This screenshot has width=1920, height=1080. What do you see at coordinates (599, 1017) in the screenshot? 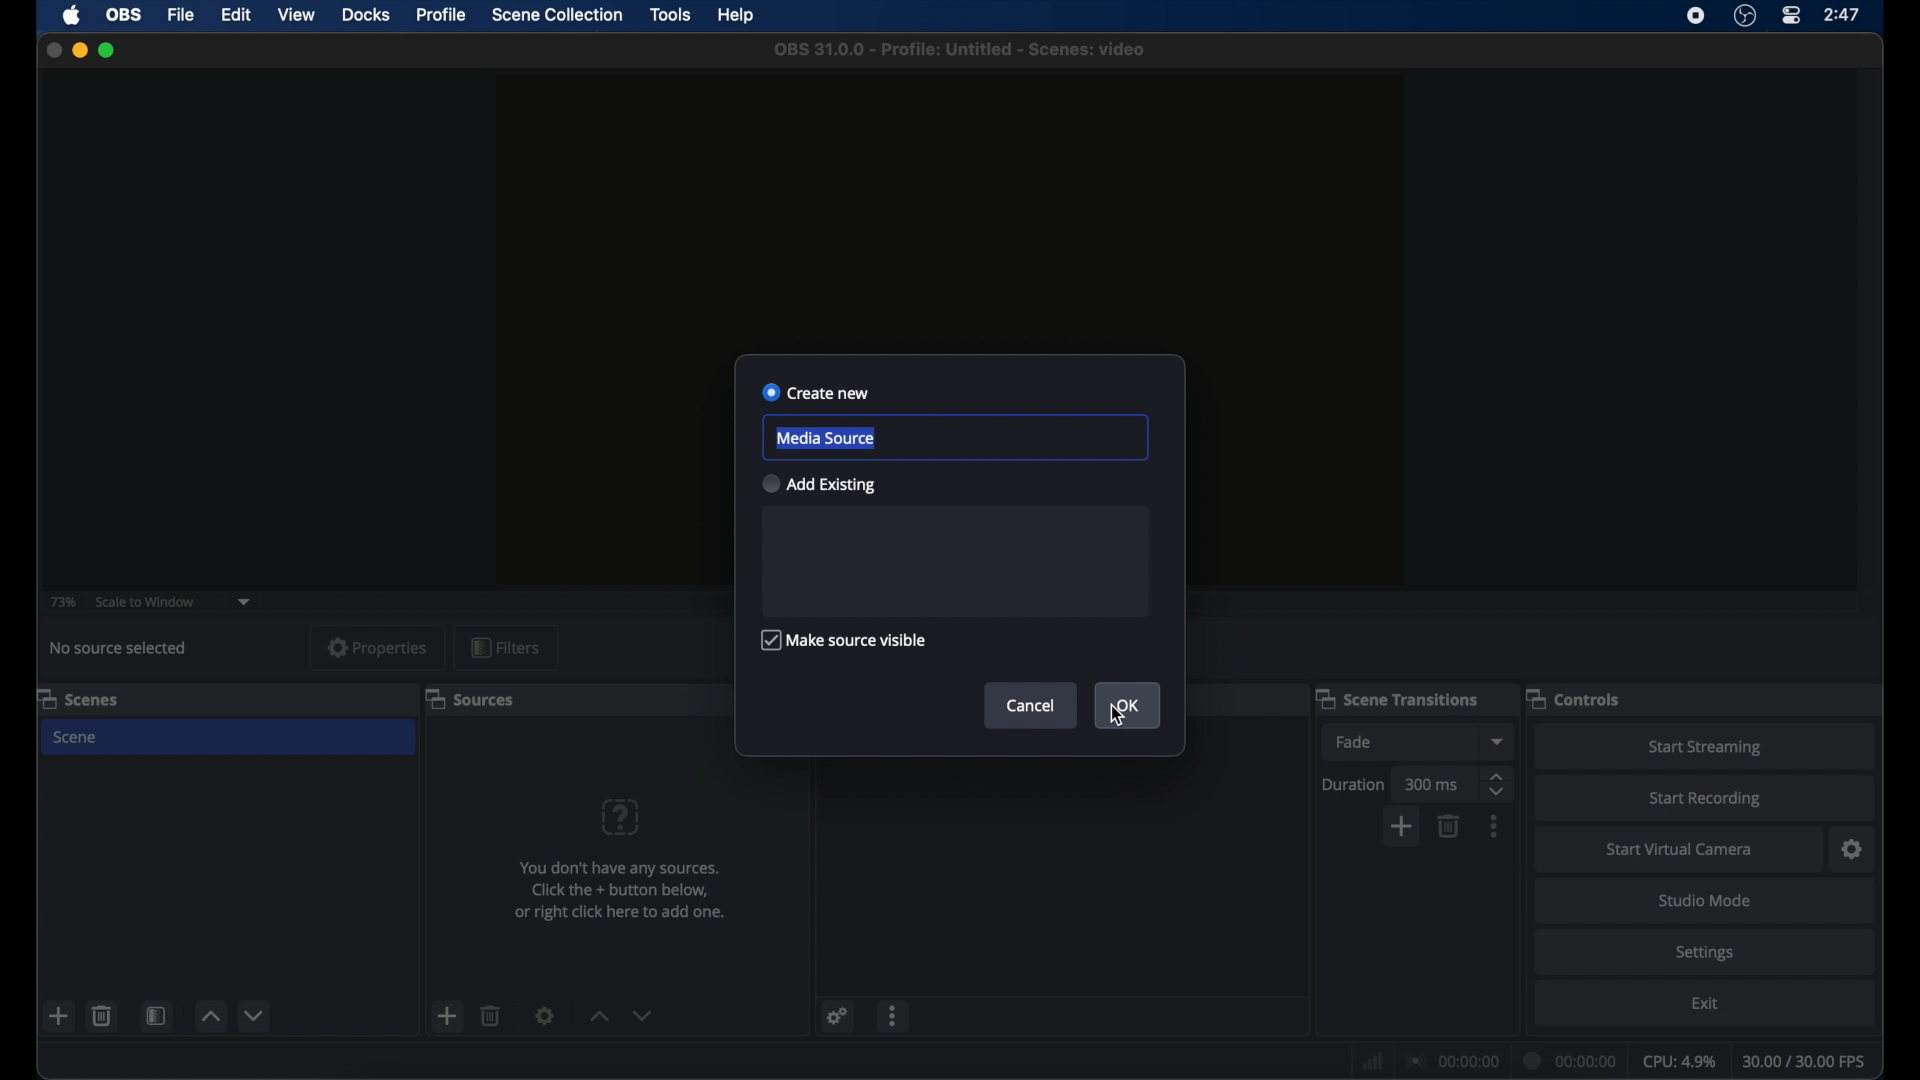
I see `increment button` at bounding box center [599, 1017].